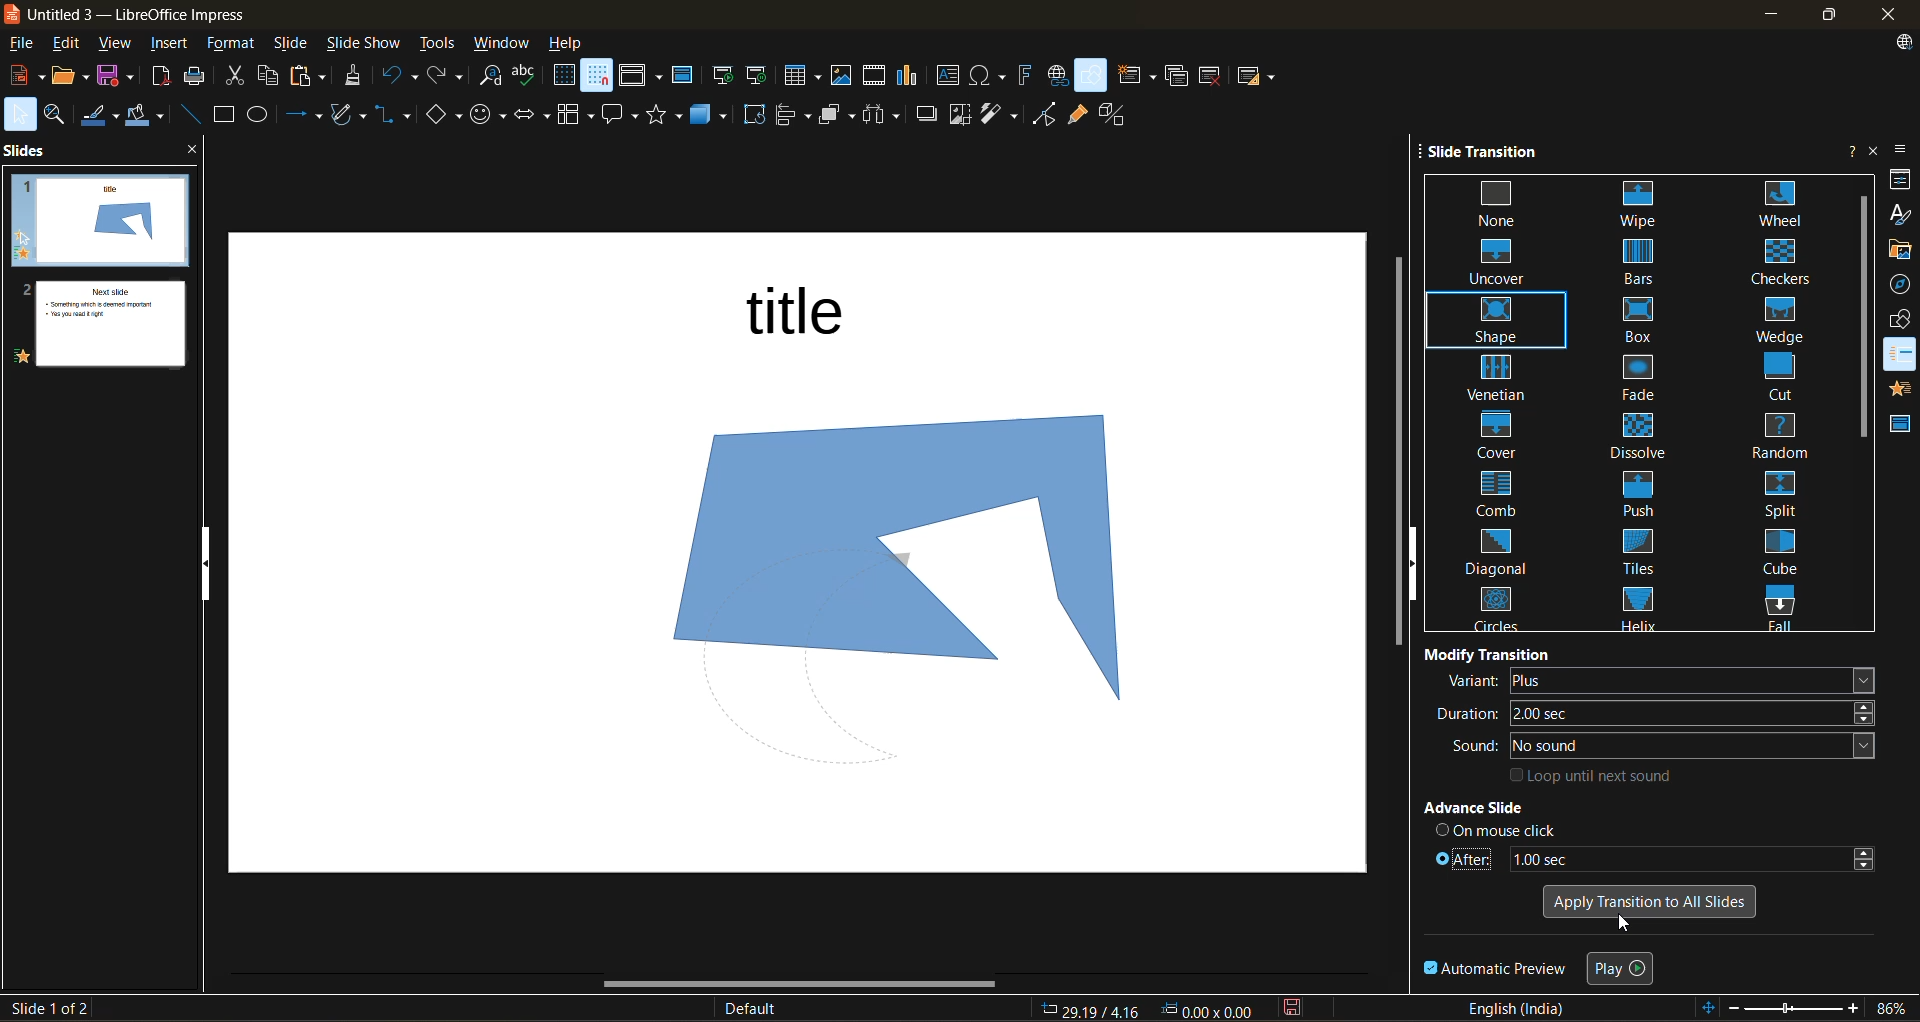  Describe the element at coordinates (786, 987) in the screenshot. I see `horizontal scroll bar` at that location.